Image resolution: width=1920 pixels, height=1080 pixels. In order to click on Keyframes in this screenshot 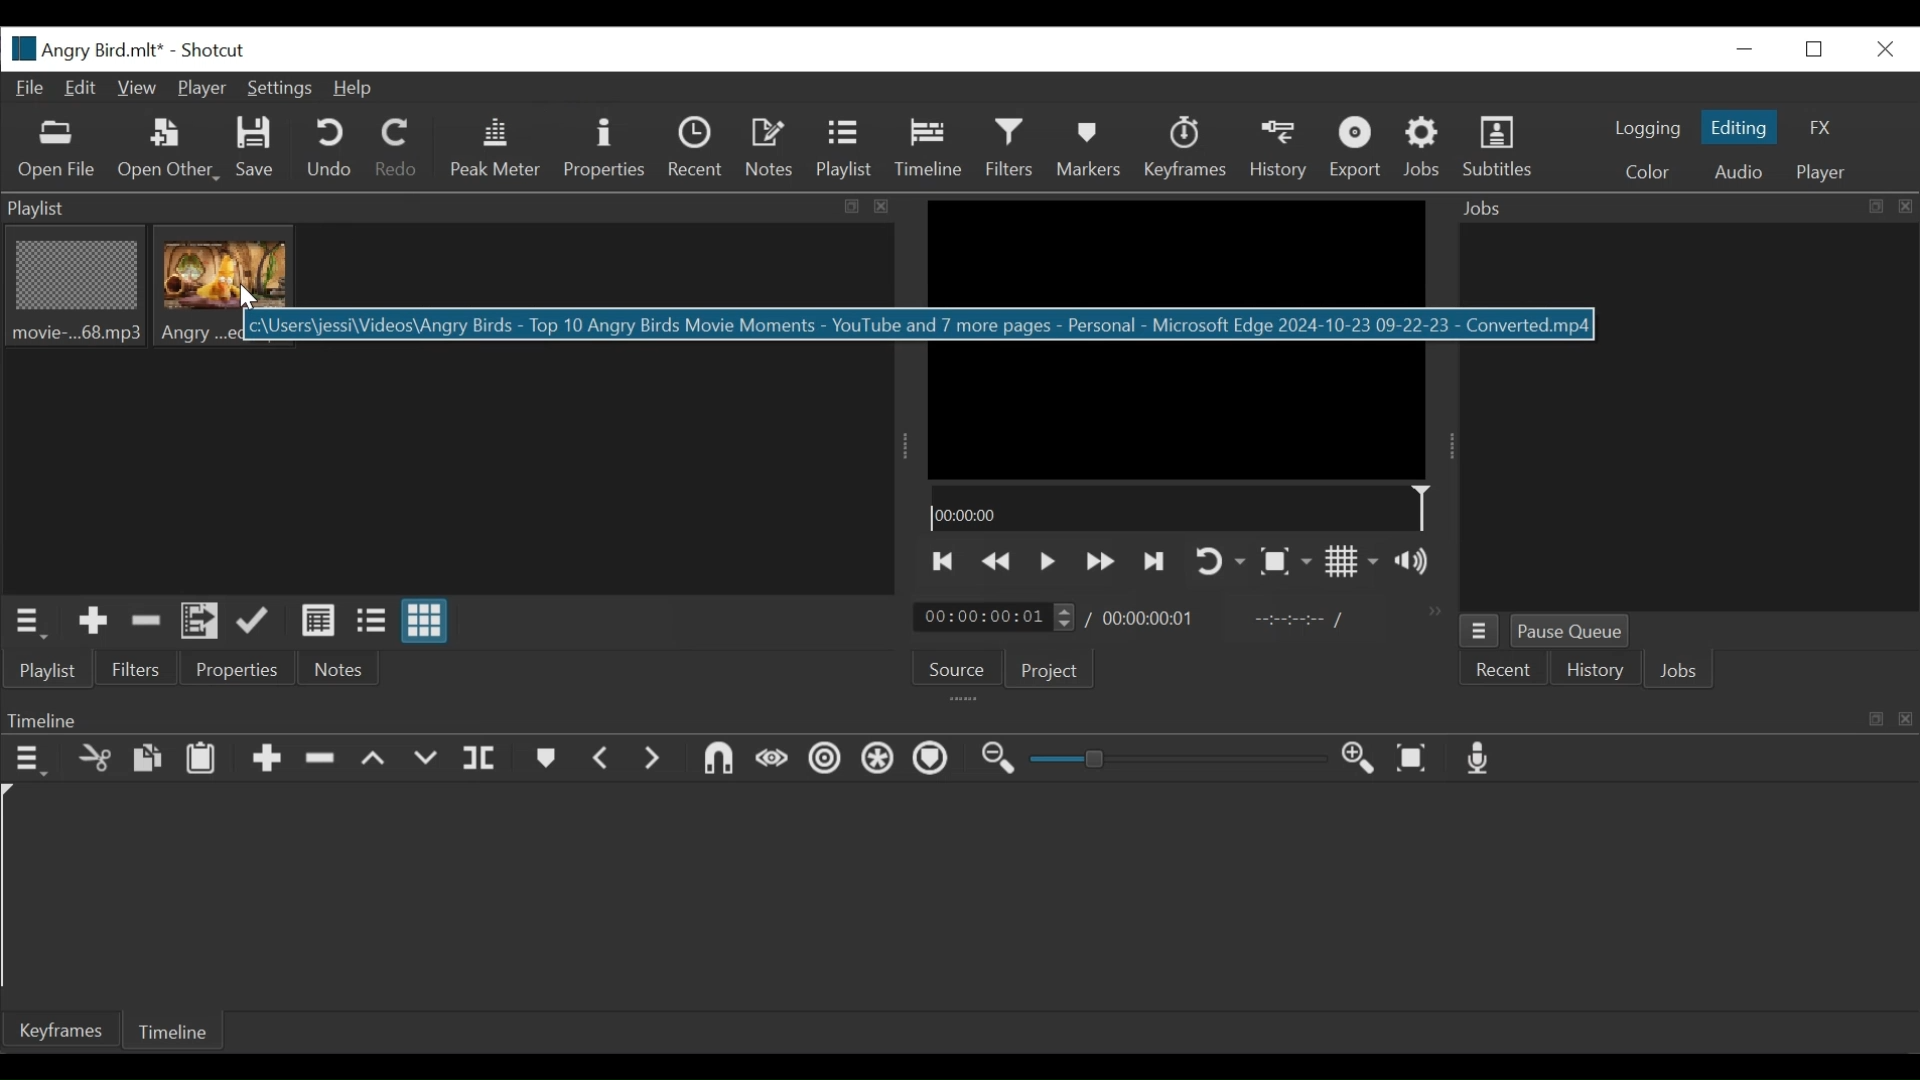, I will do `click(1185, 149)`.